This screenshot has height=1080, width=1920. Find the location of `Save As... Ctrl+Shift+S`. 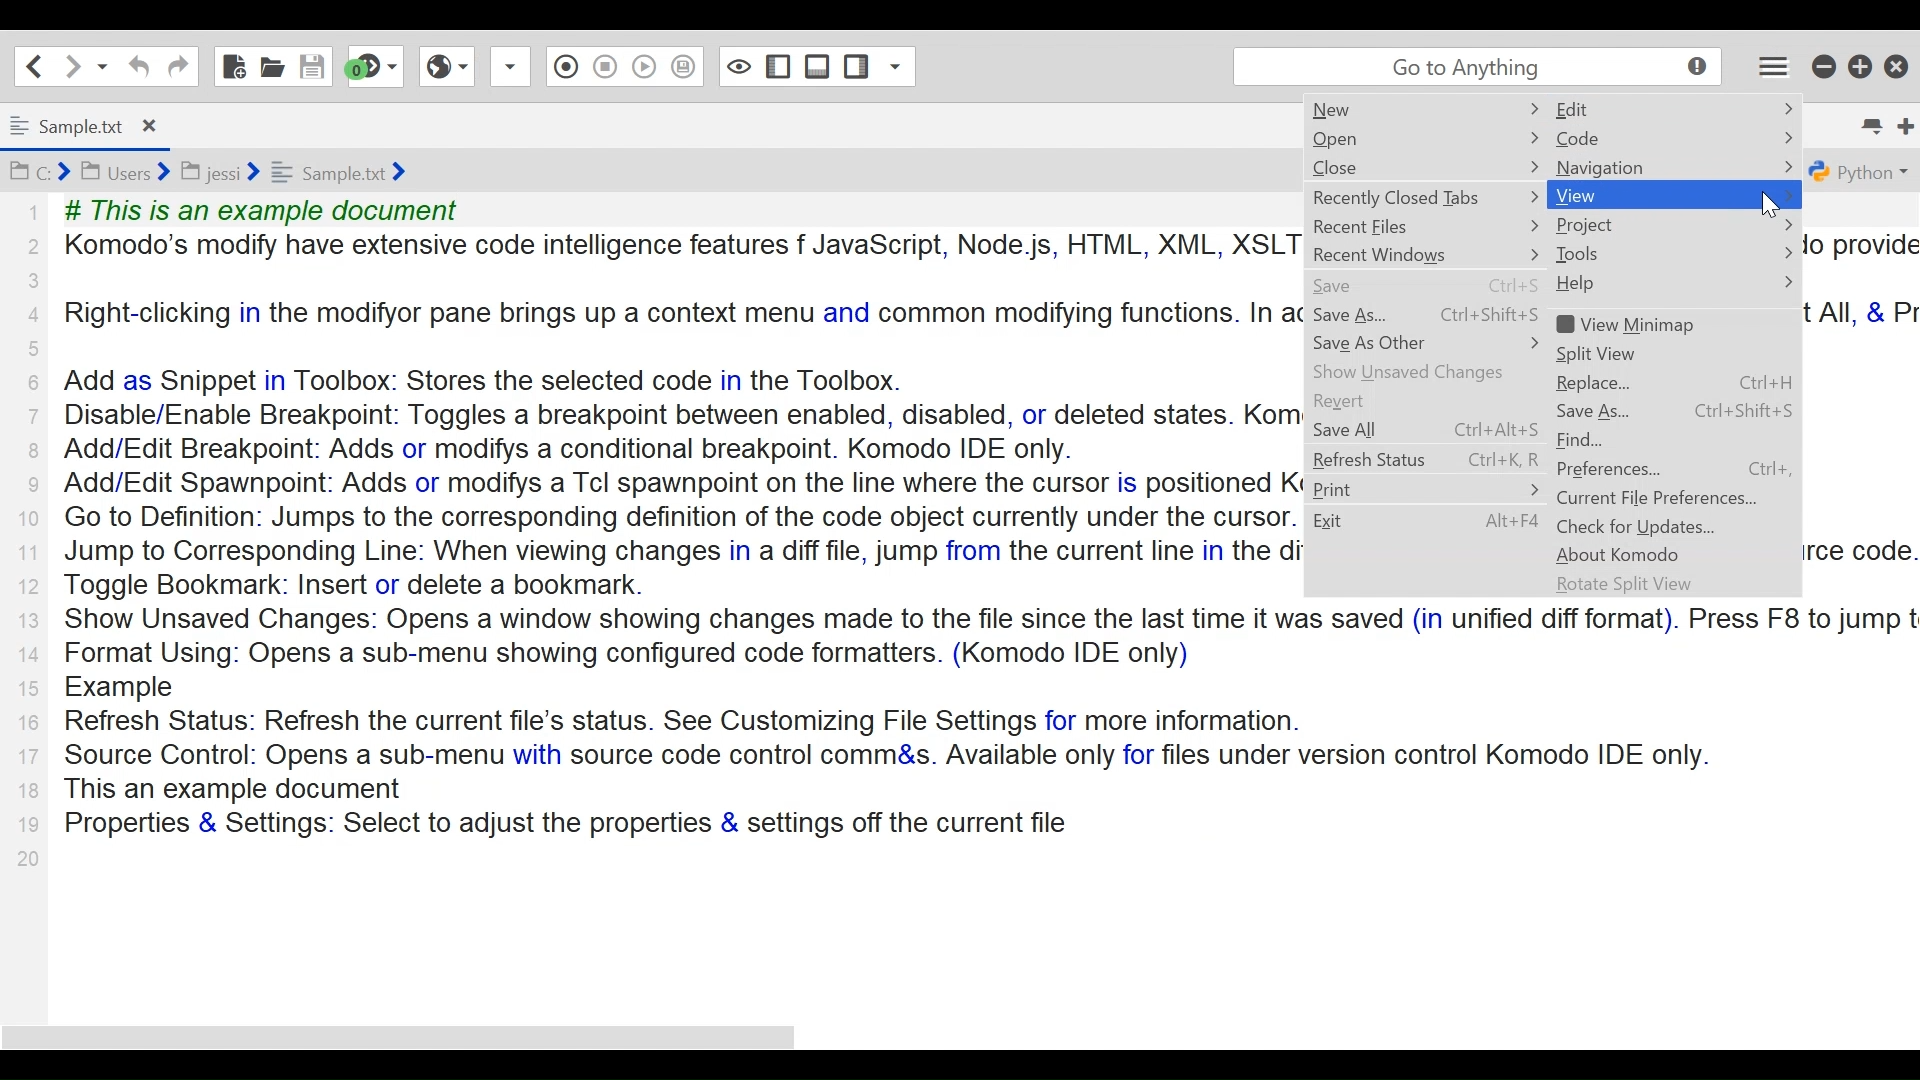

Save As... Ctrl+Shift+S is located at coordinates (1676, 411).